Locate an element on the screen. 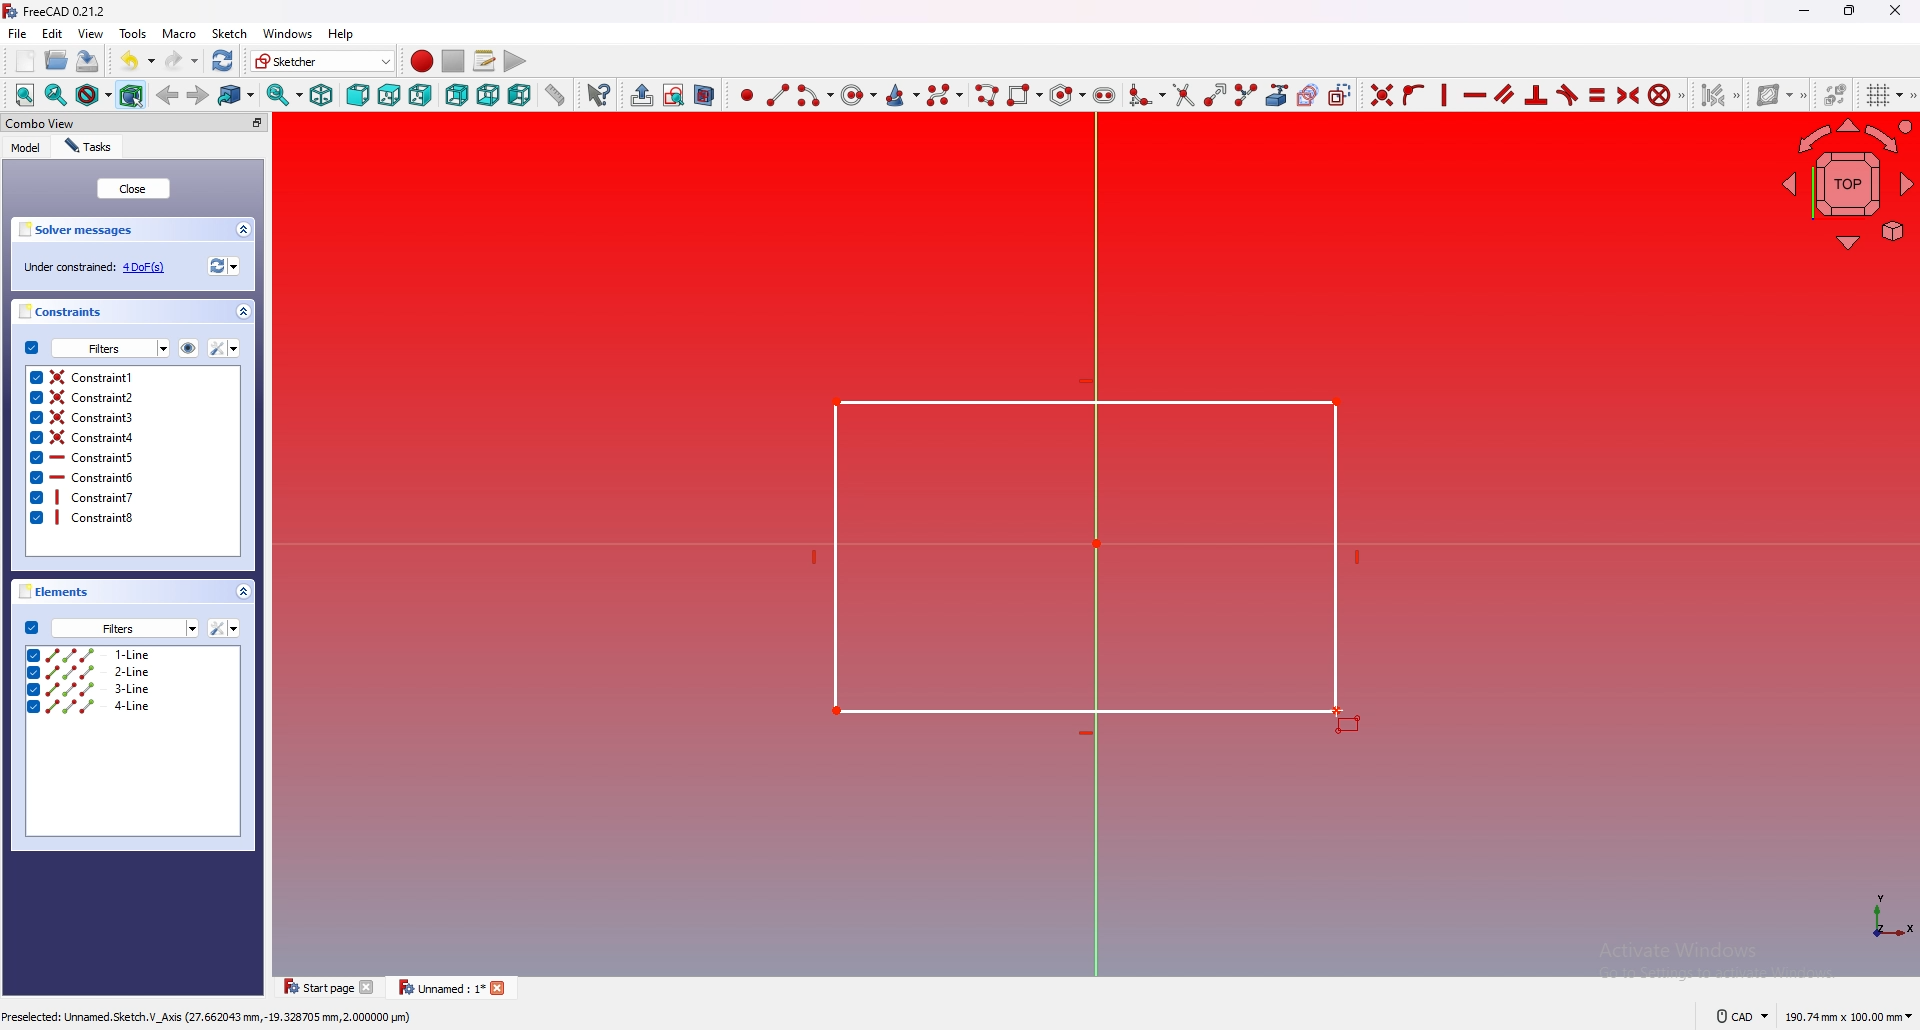 The image size is (1920, 1030). constraint horizontally is located at coordinates (1445, 94).